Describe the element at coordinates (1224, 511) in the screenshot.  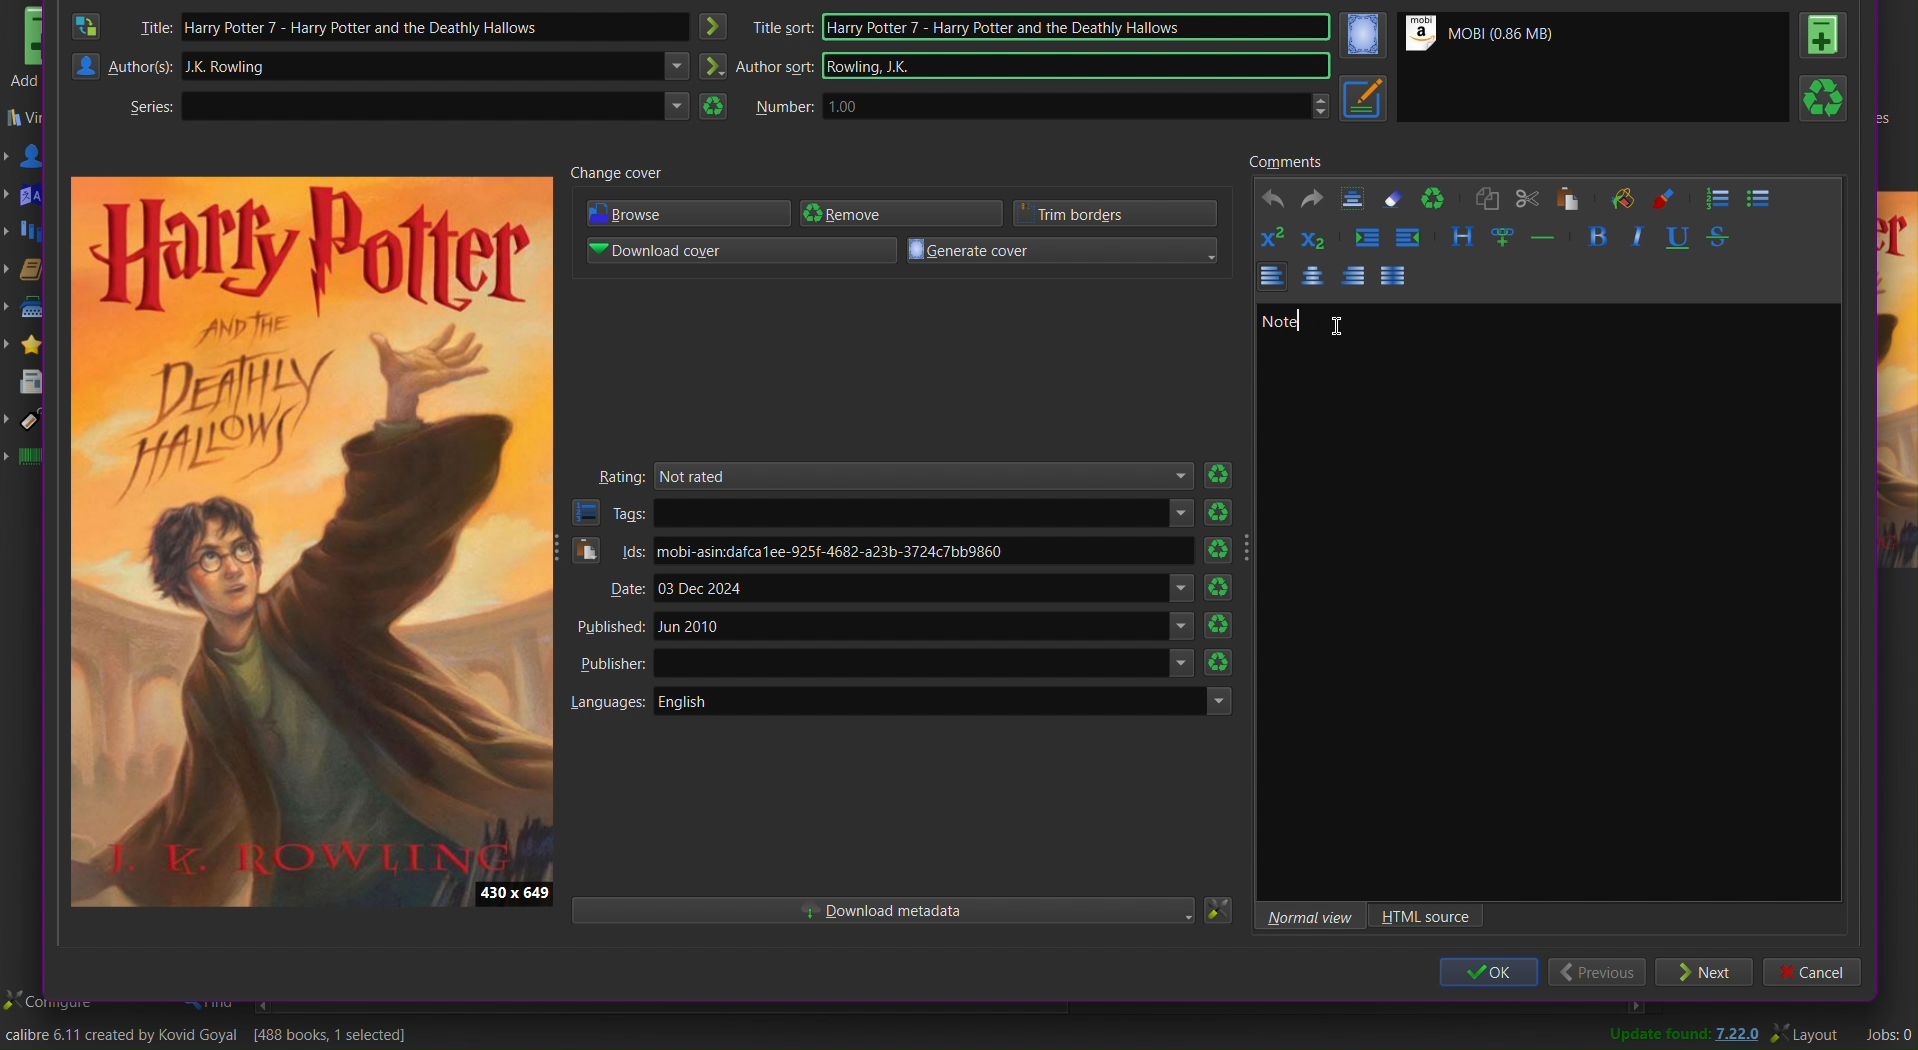
I see `Refresh` at that location.